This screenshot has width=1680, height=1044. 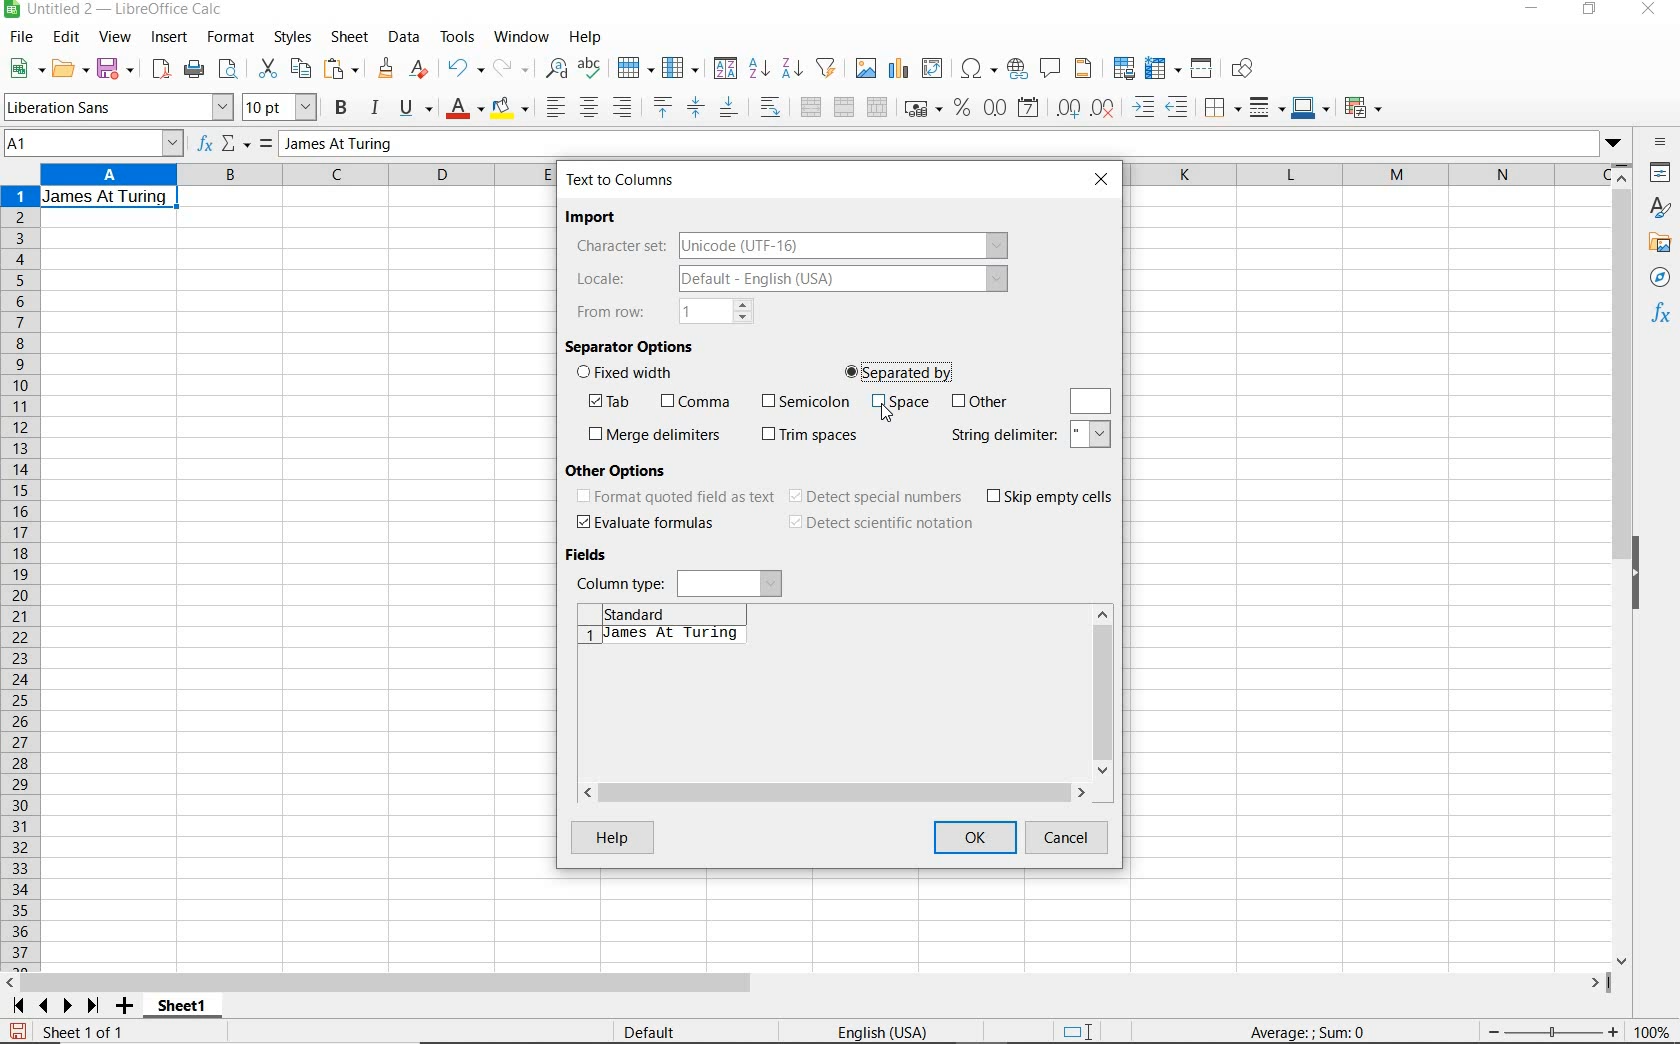 I want to click on align top, so click(x=662, y=107).